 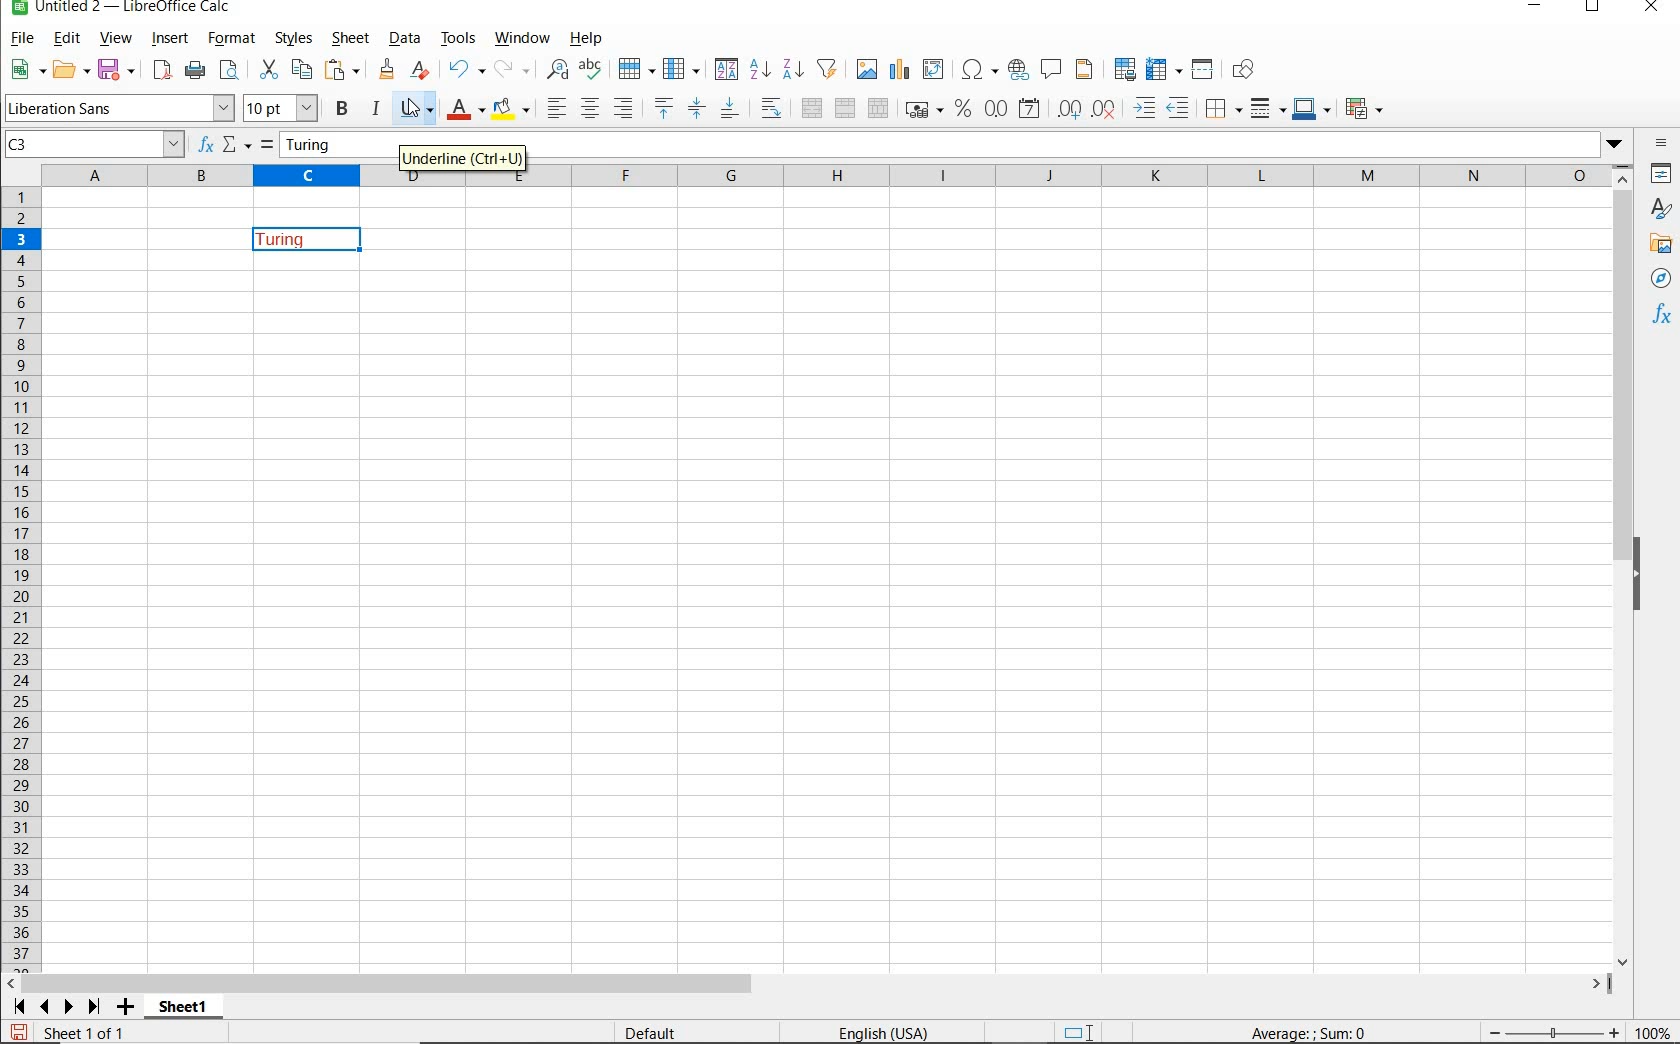 I want to click on SCROLLBAR, so click(x=1626, y=565).